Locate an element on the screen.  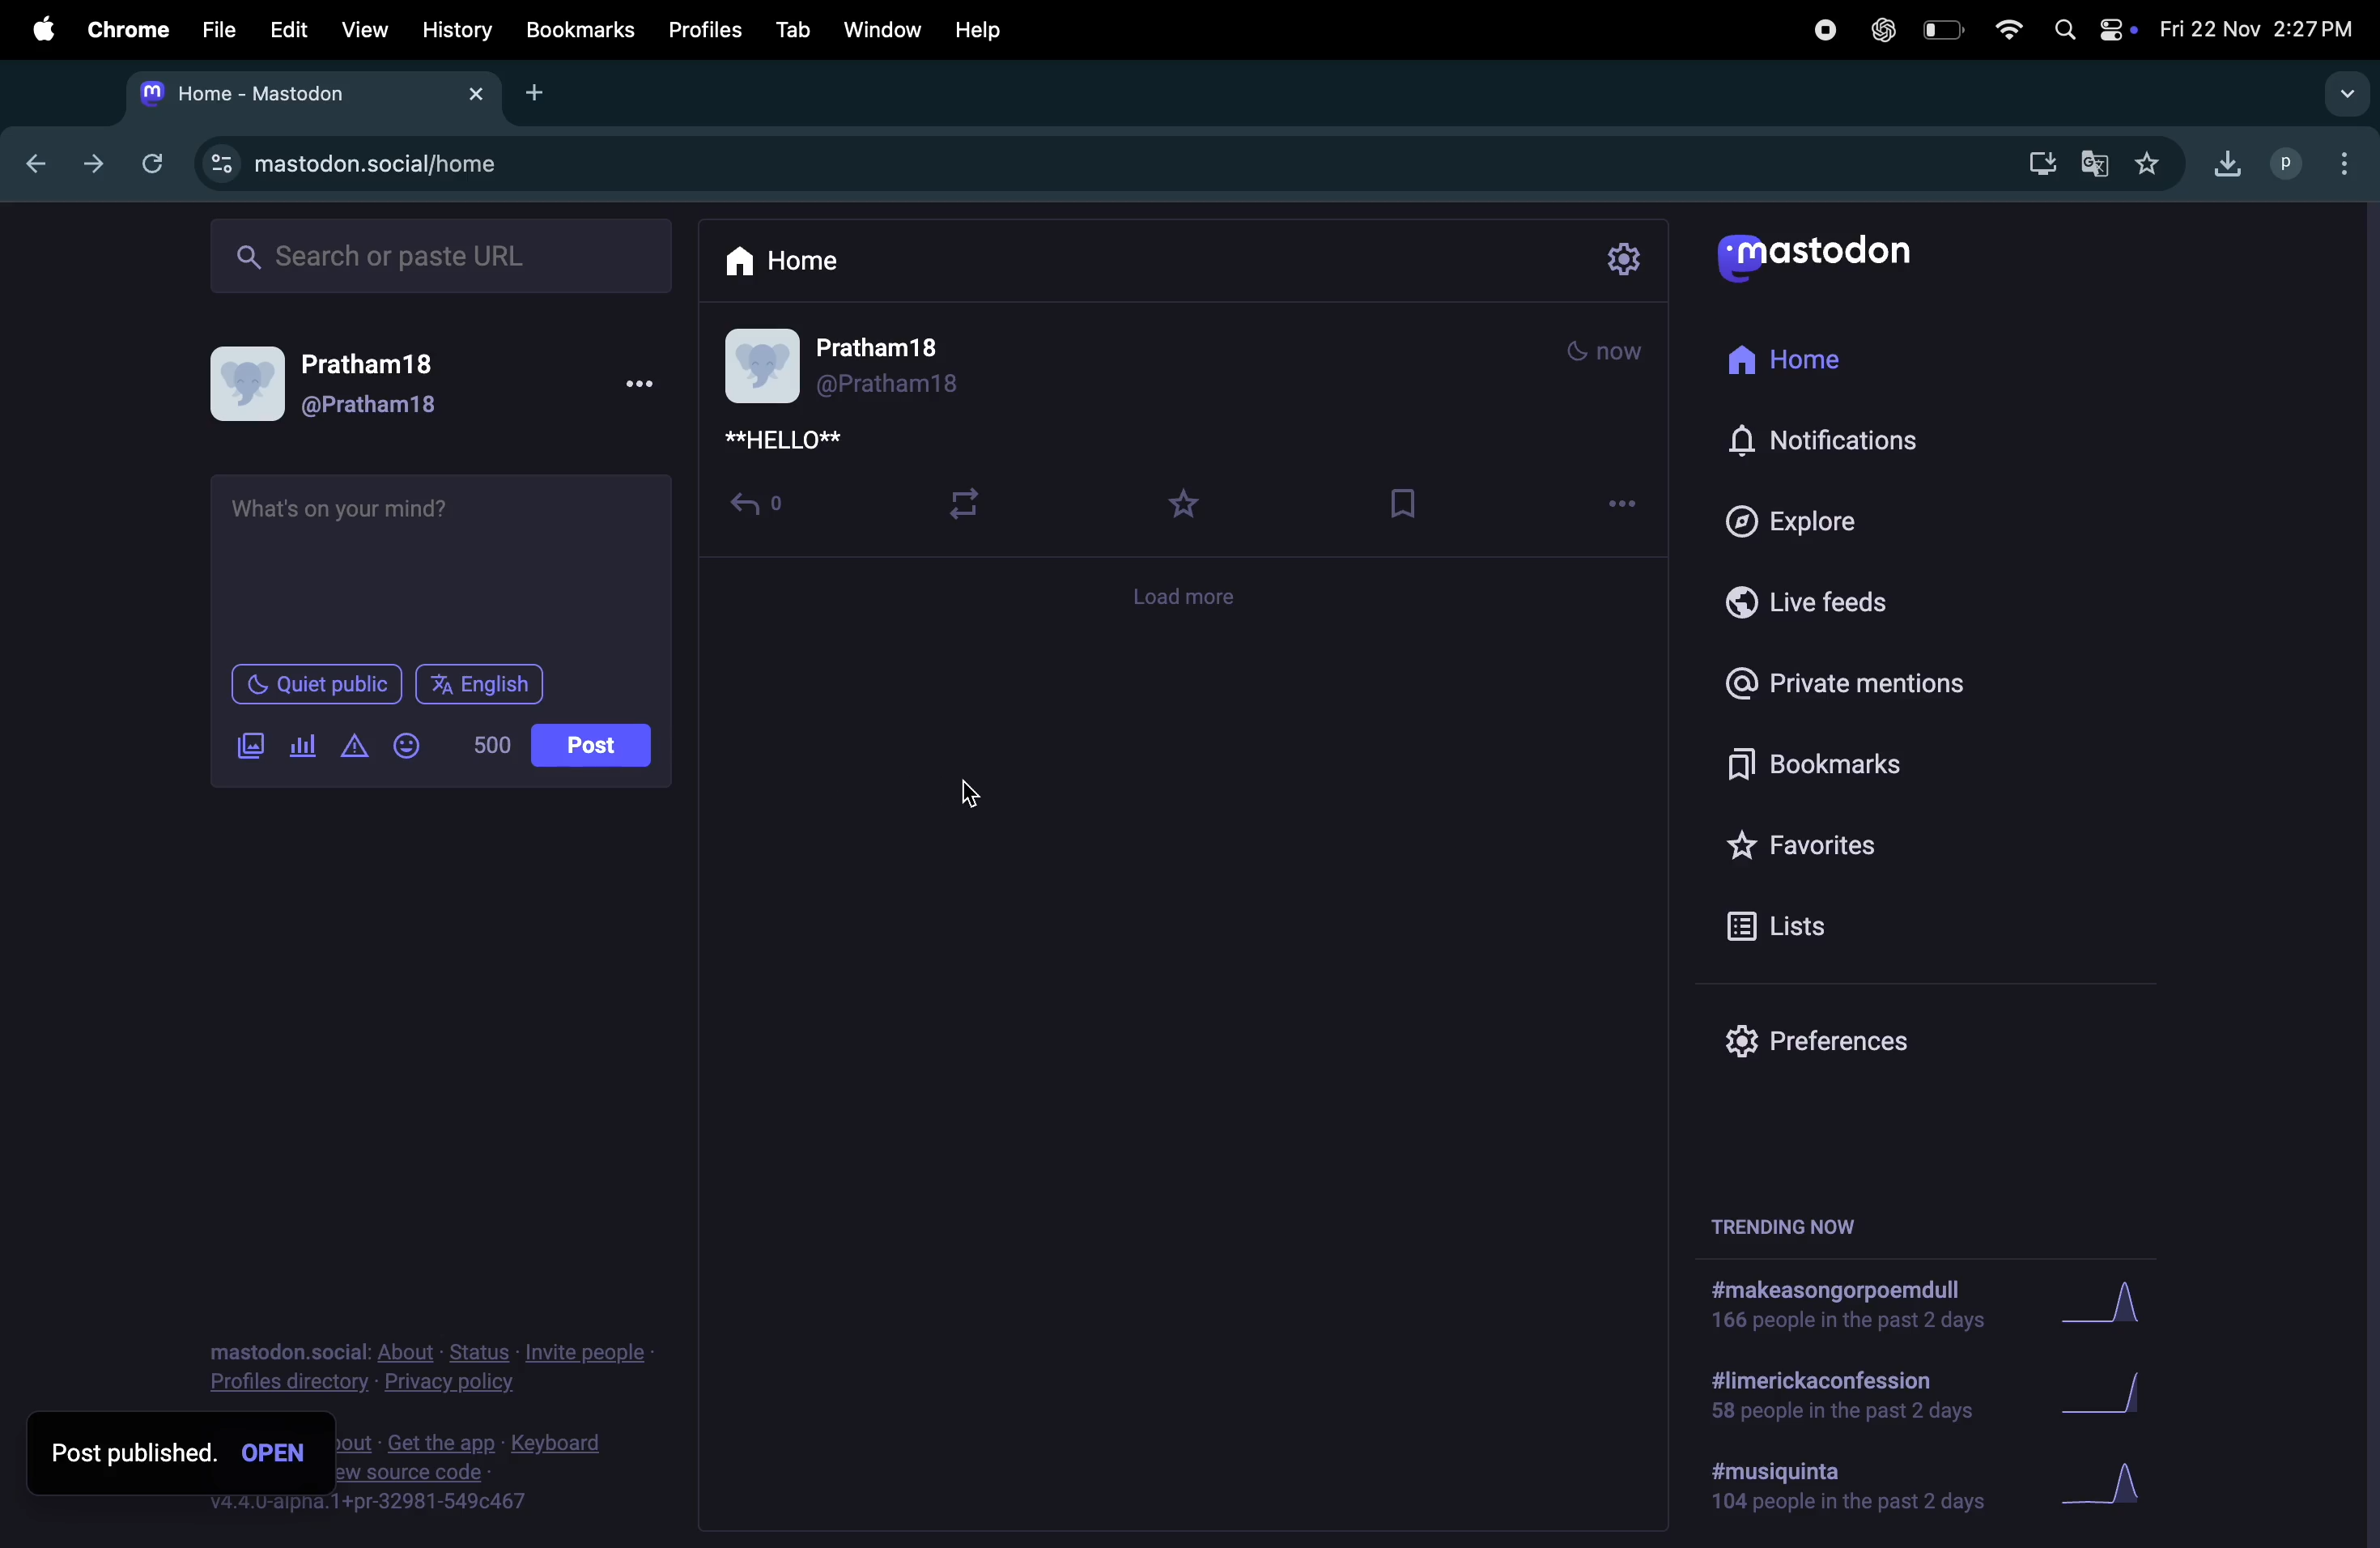
notification is located at coordinates (1846, 440).